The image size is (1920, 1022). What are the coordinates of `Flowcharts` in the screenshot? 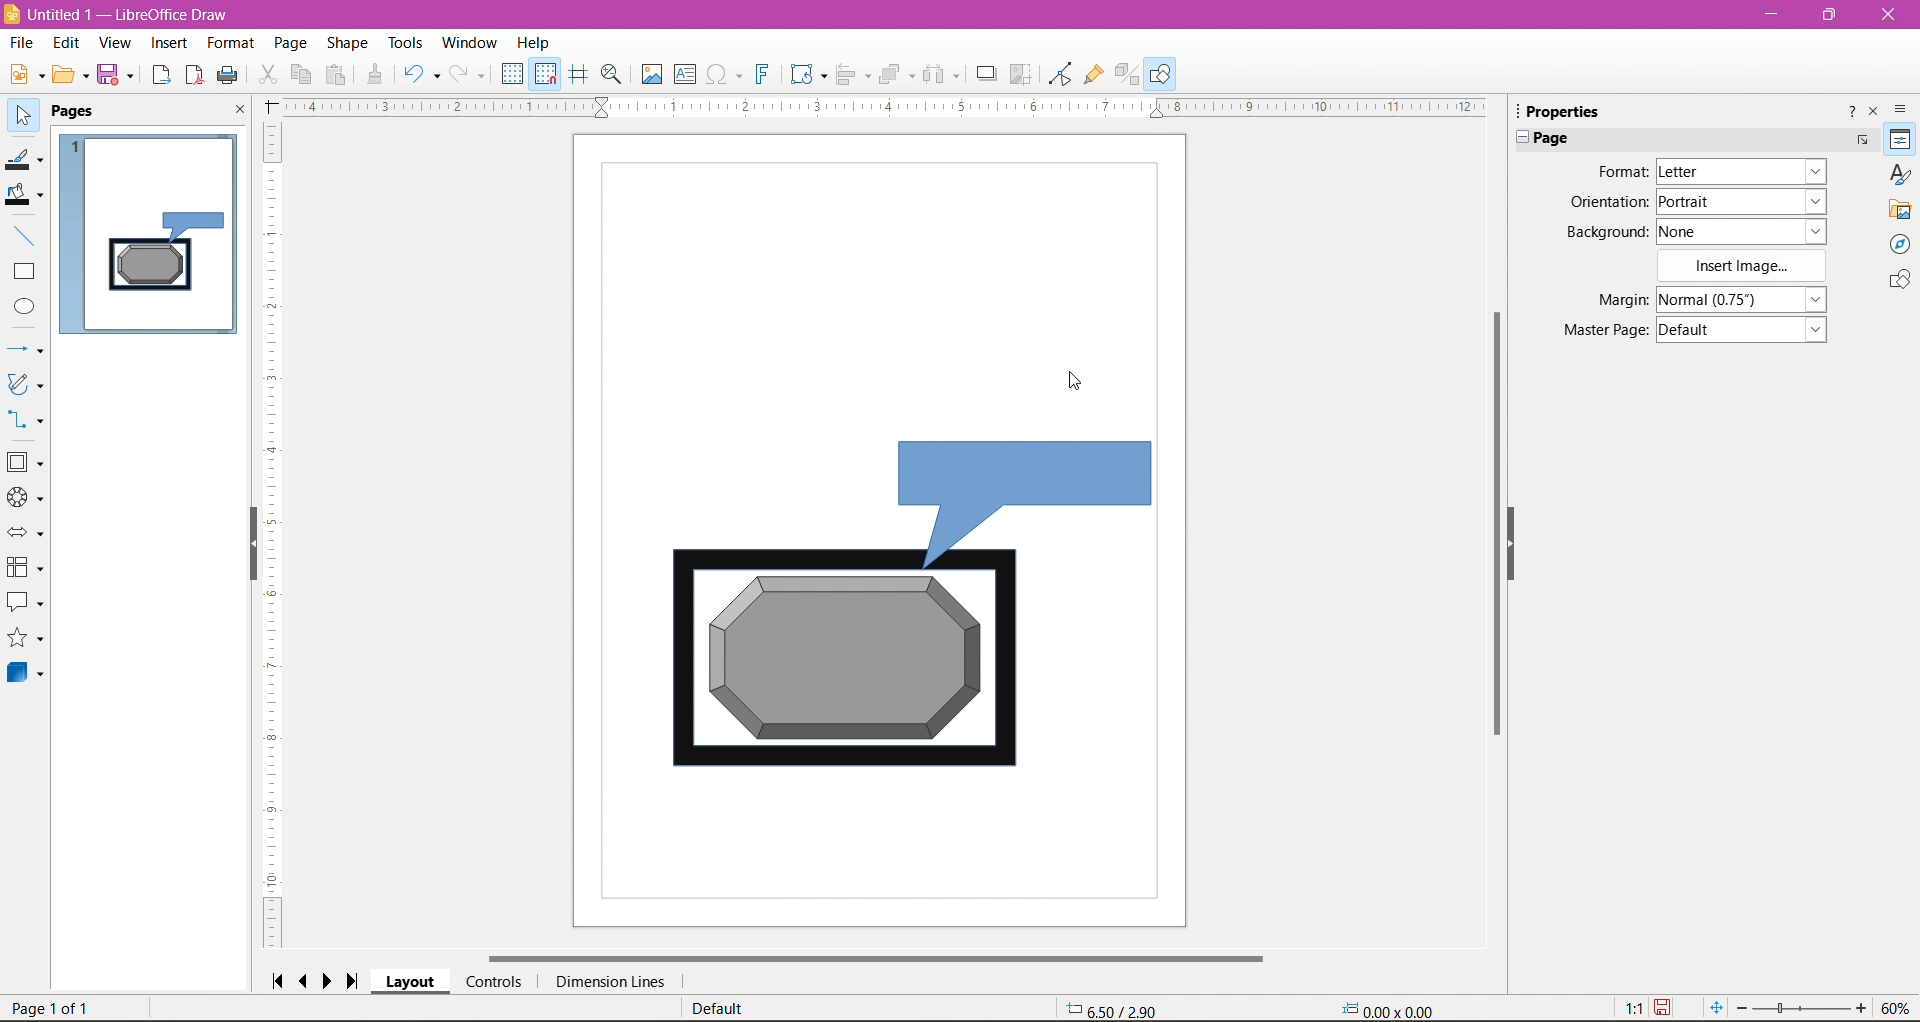 It's located at (25, 569).